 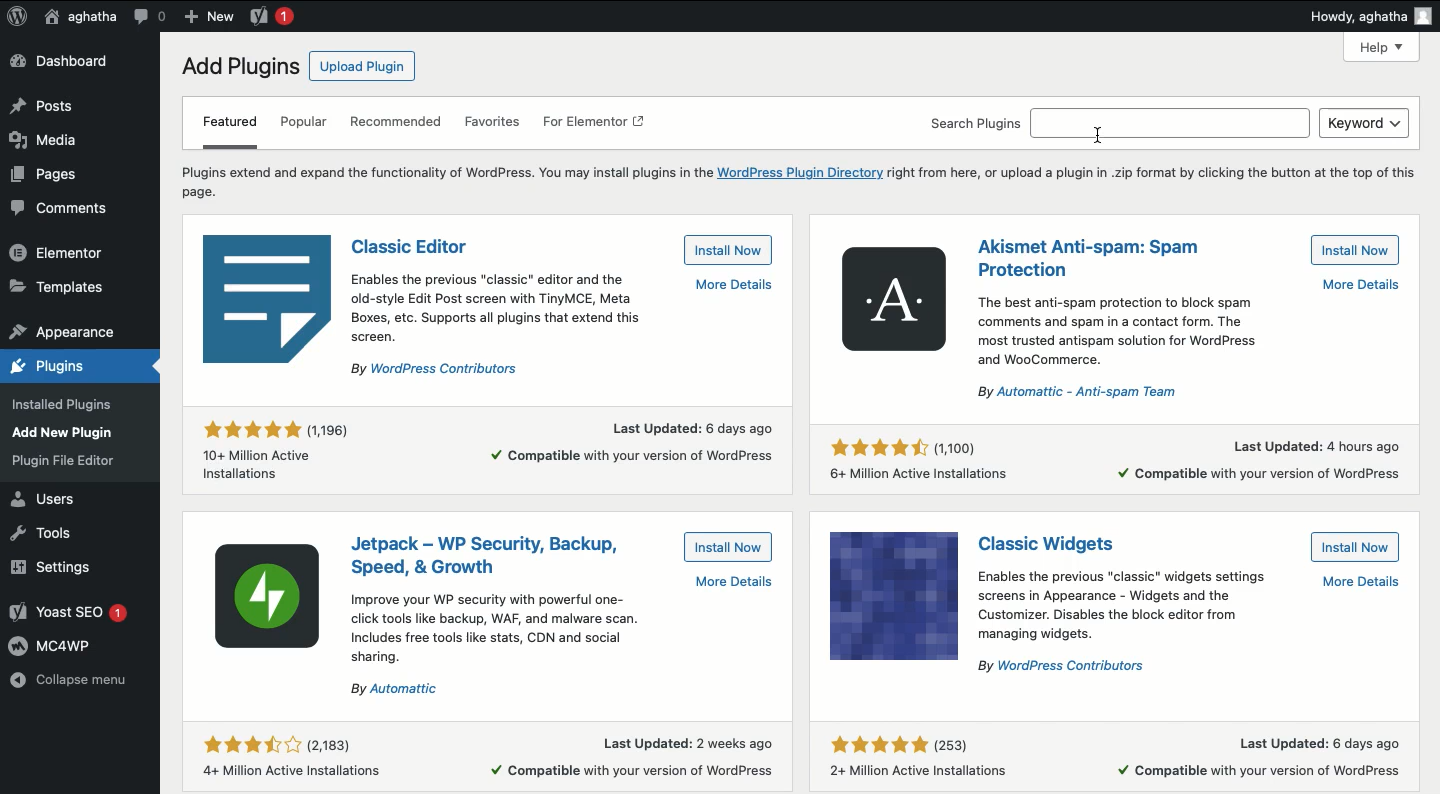 What do you see at coordinates (726, 250) in the screenshot?
I see `Install now` at bounding box center [726, 250].